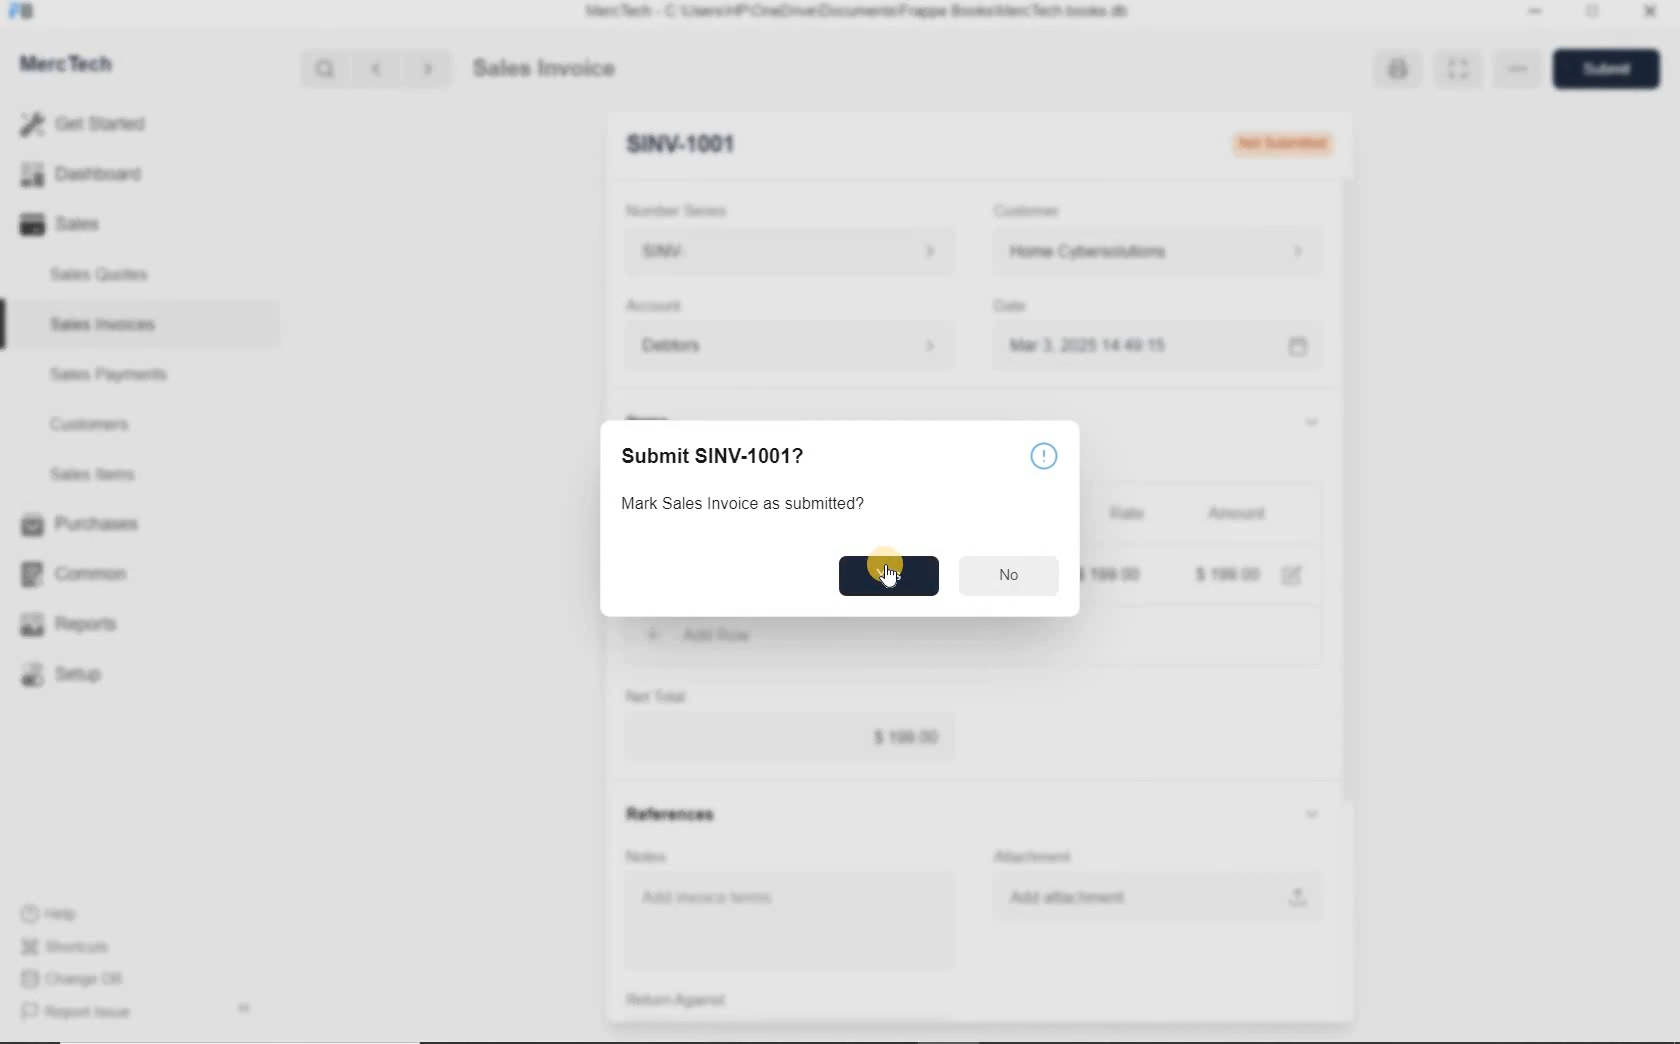  I want to click on print, so click(1394, 68).